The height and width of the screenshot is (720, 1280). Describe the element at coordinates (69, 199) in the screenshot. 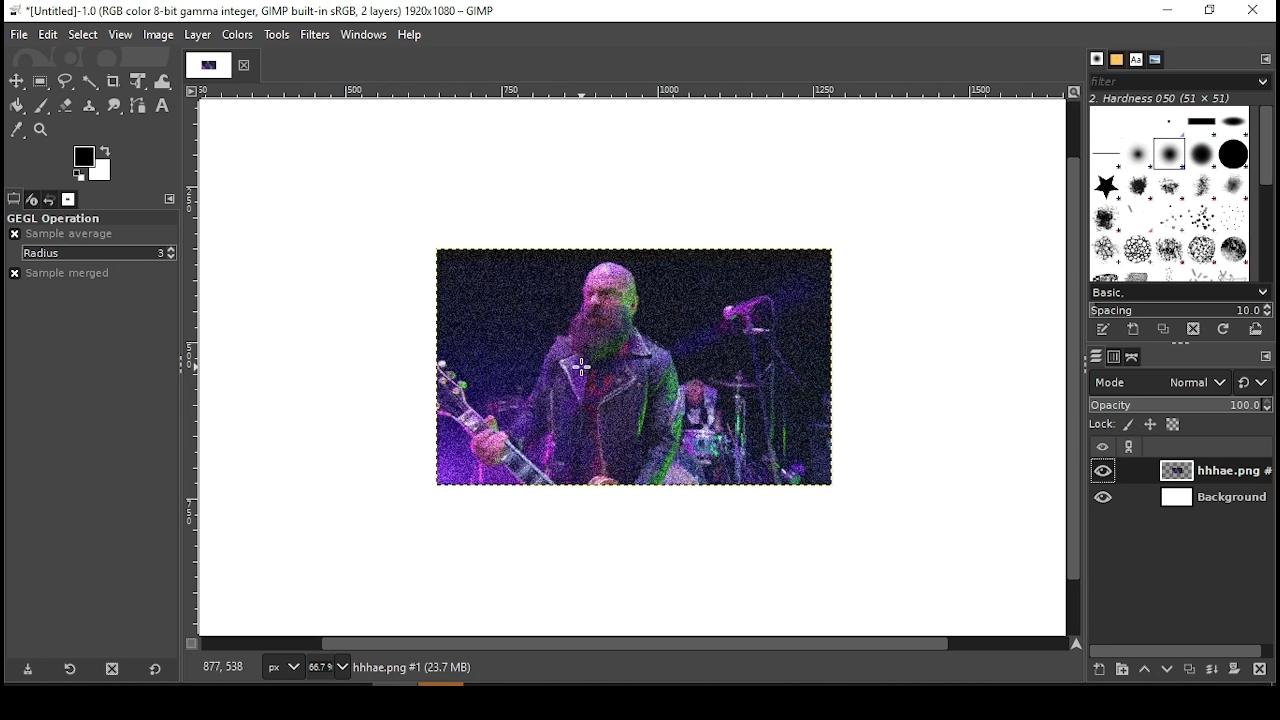

I see `images` at that location.